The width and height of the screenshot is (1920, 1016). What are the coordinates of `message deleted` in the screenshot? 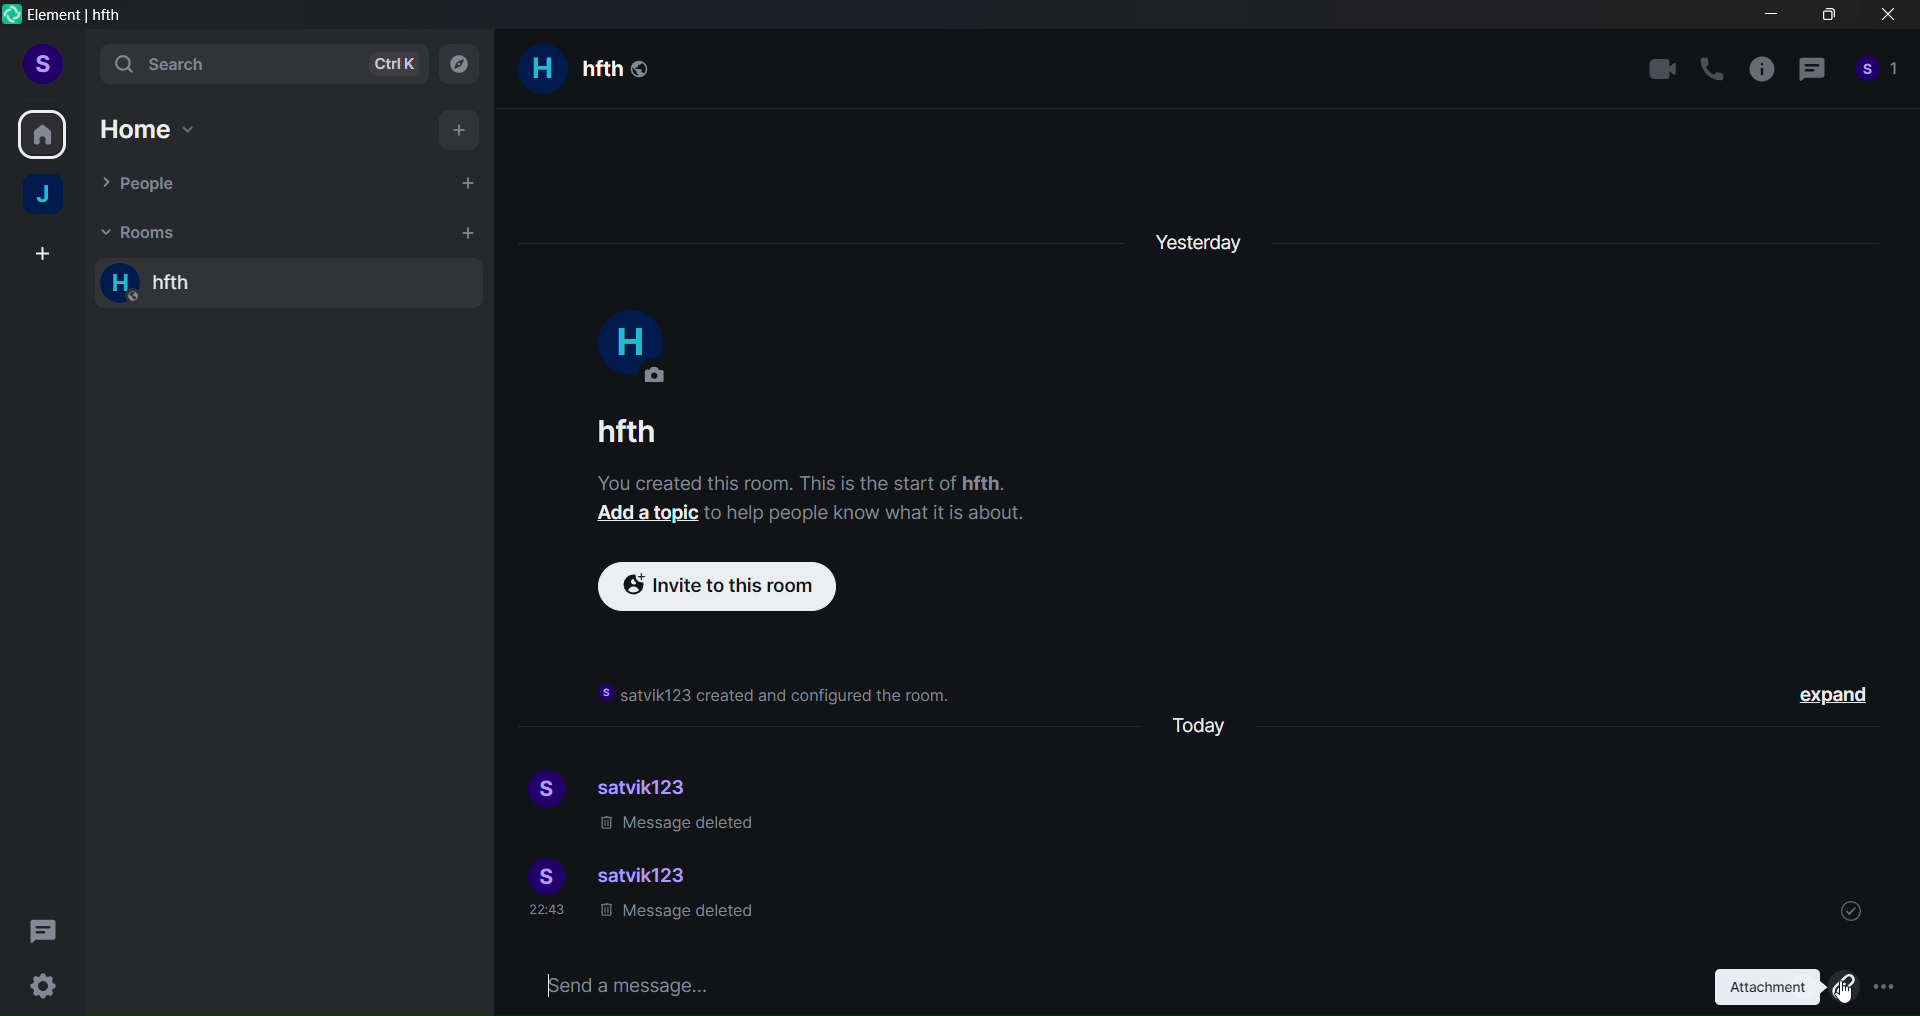 It's located at (680, 825).